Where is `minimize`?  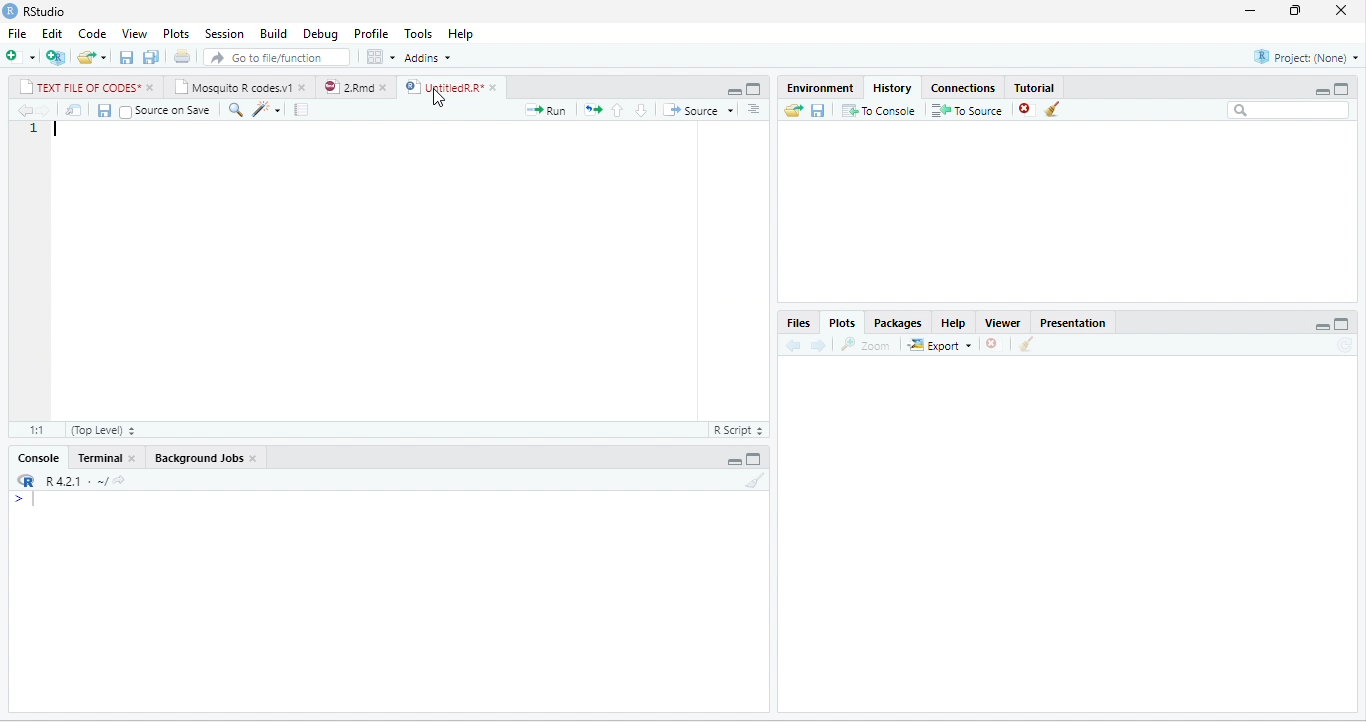
minimize is located at coordinates (734, 92).